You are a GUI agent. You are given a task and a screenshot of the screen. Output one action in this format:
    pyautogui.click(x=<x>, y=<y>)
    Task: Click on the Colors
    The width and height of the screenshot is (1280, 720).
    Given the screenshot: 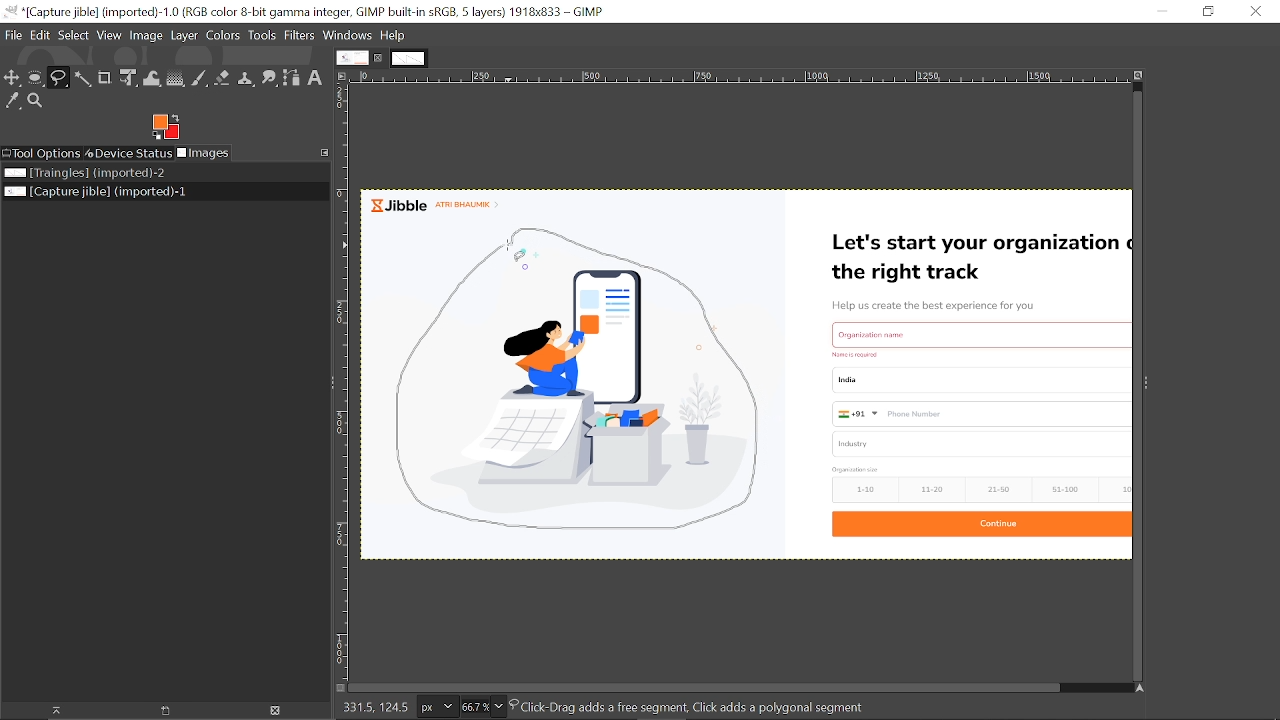 What is the action you would take?
    pyautogui.click(x=223, y=38)
    